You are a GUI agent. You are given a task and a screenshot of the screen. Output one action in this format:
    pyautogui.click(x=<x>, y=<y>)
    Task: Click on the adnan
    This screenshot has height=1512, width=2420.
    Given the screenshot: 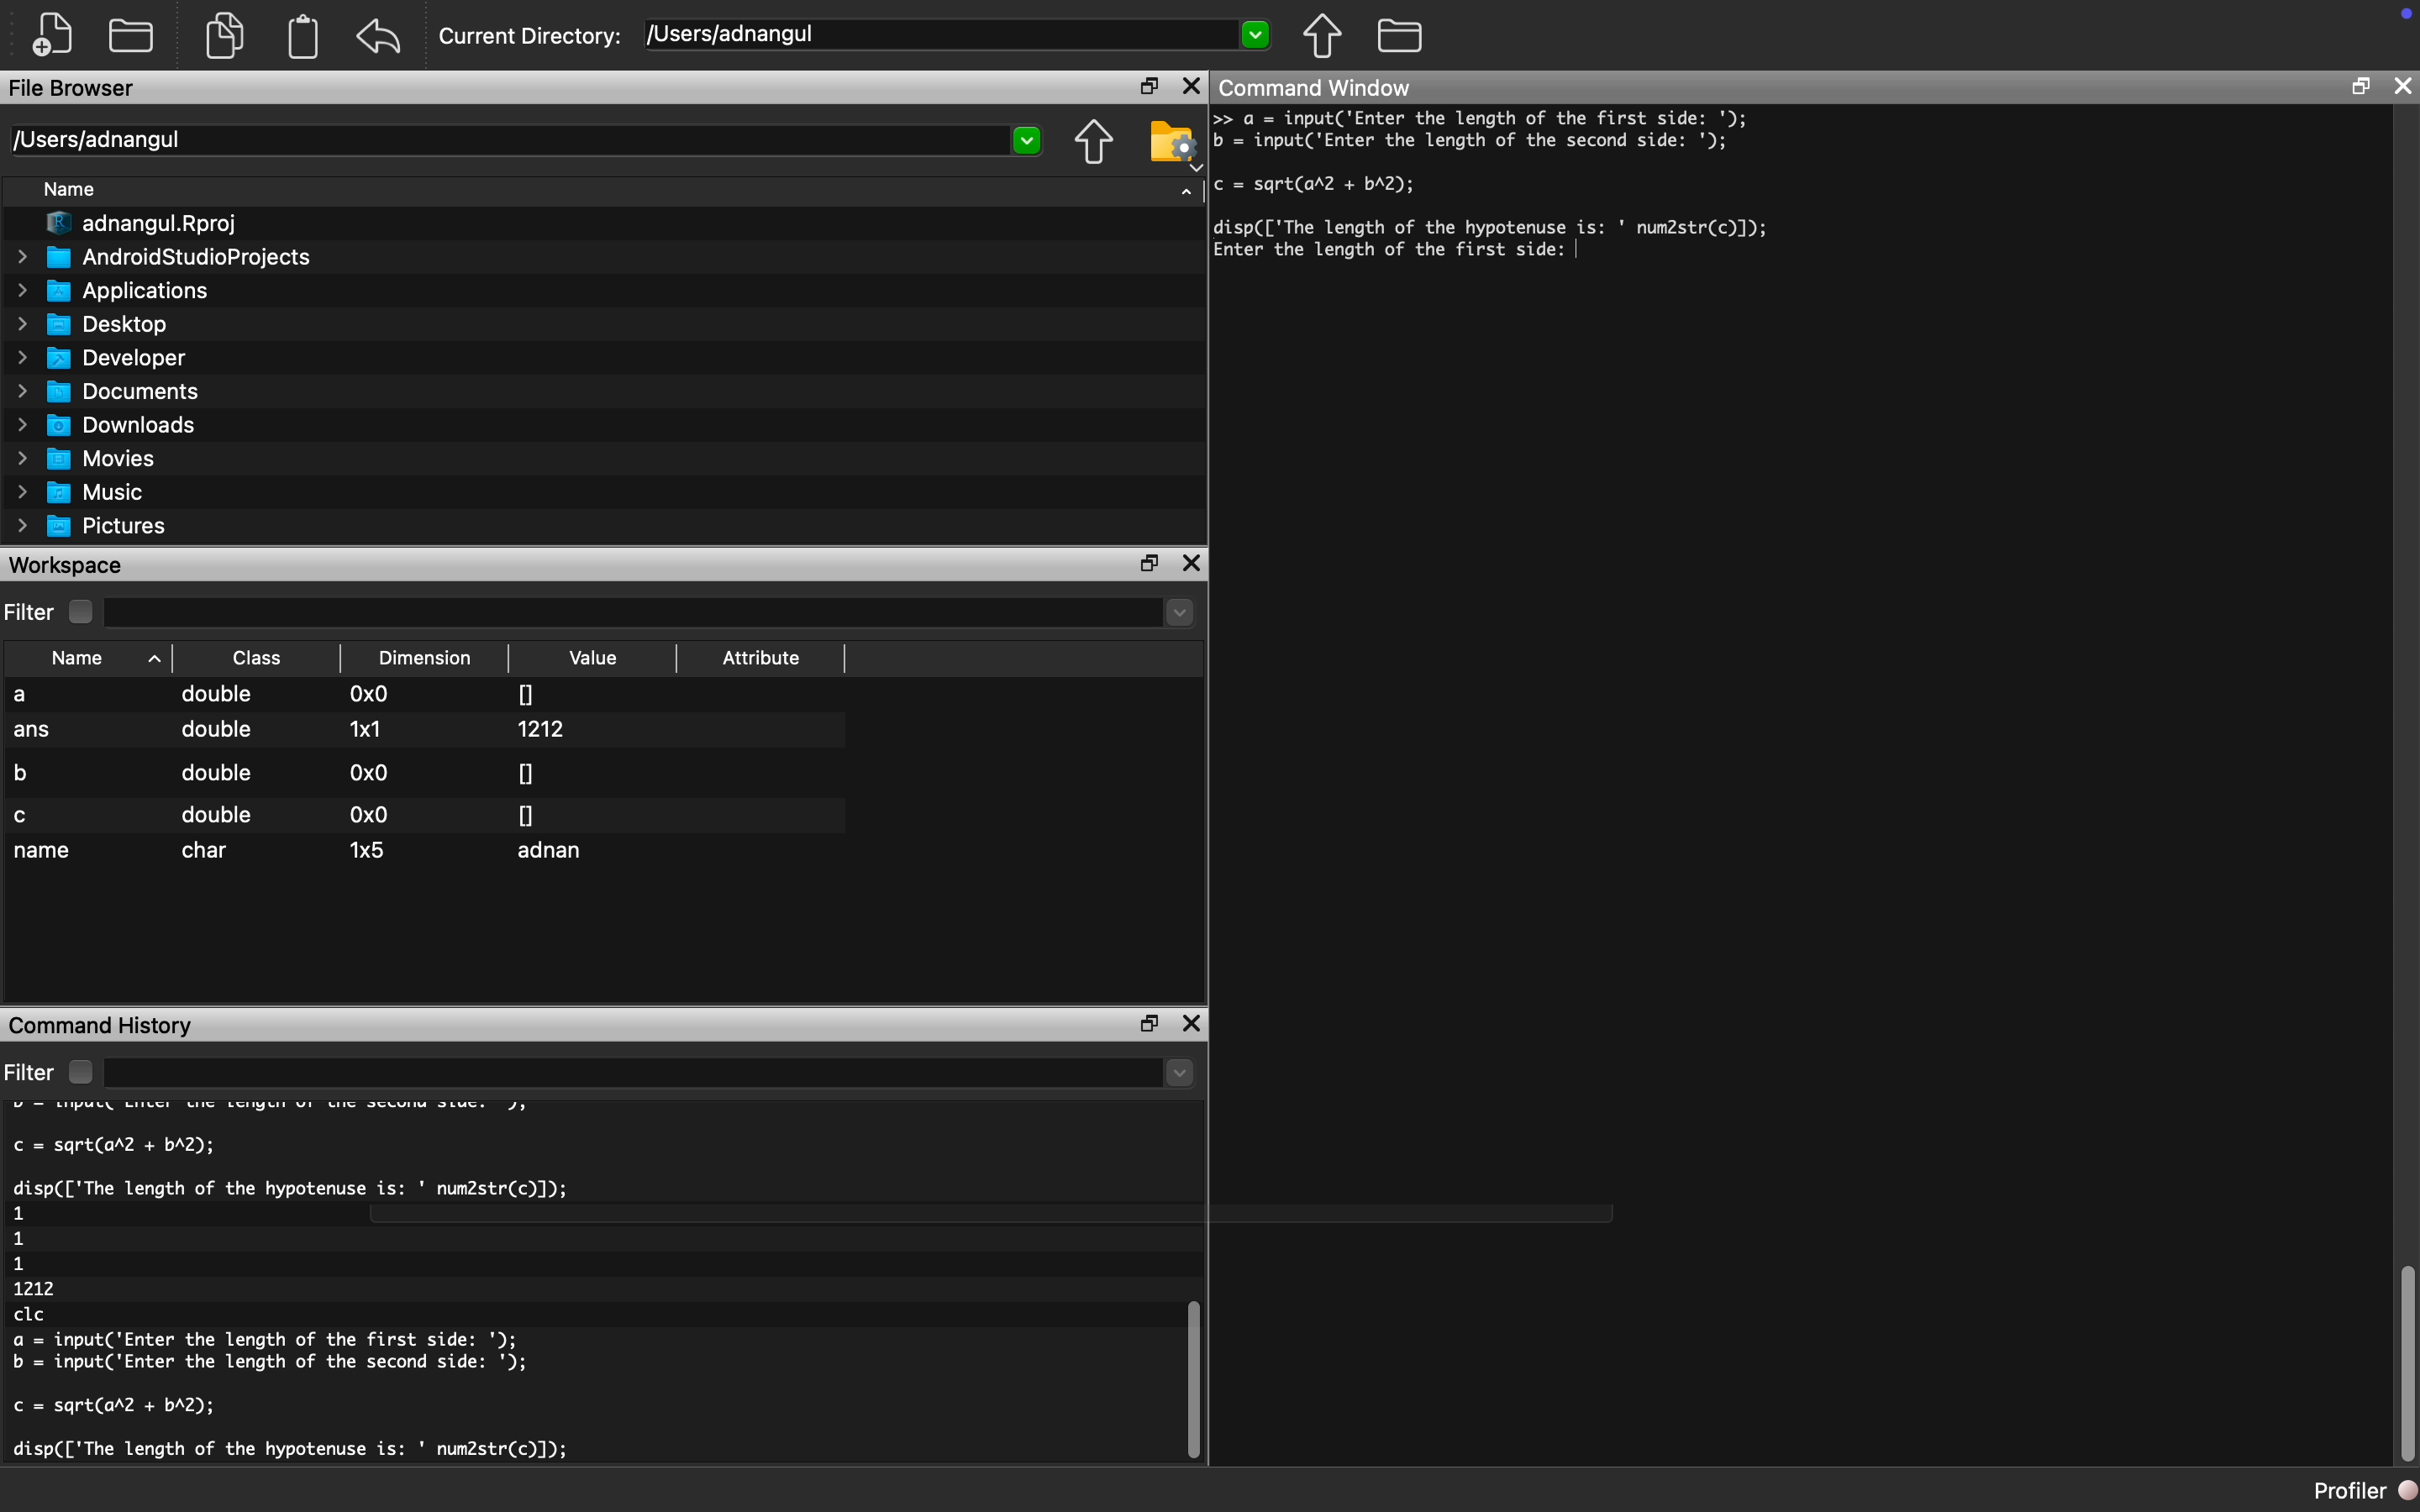 What is the action you would take?
    pyautogui.click(x=557, y=854)
    